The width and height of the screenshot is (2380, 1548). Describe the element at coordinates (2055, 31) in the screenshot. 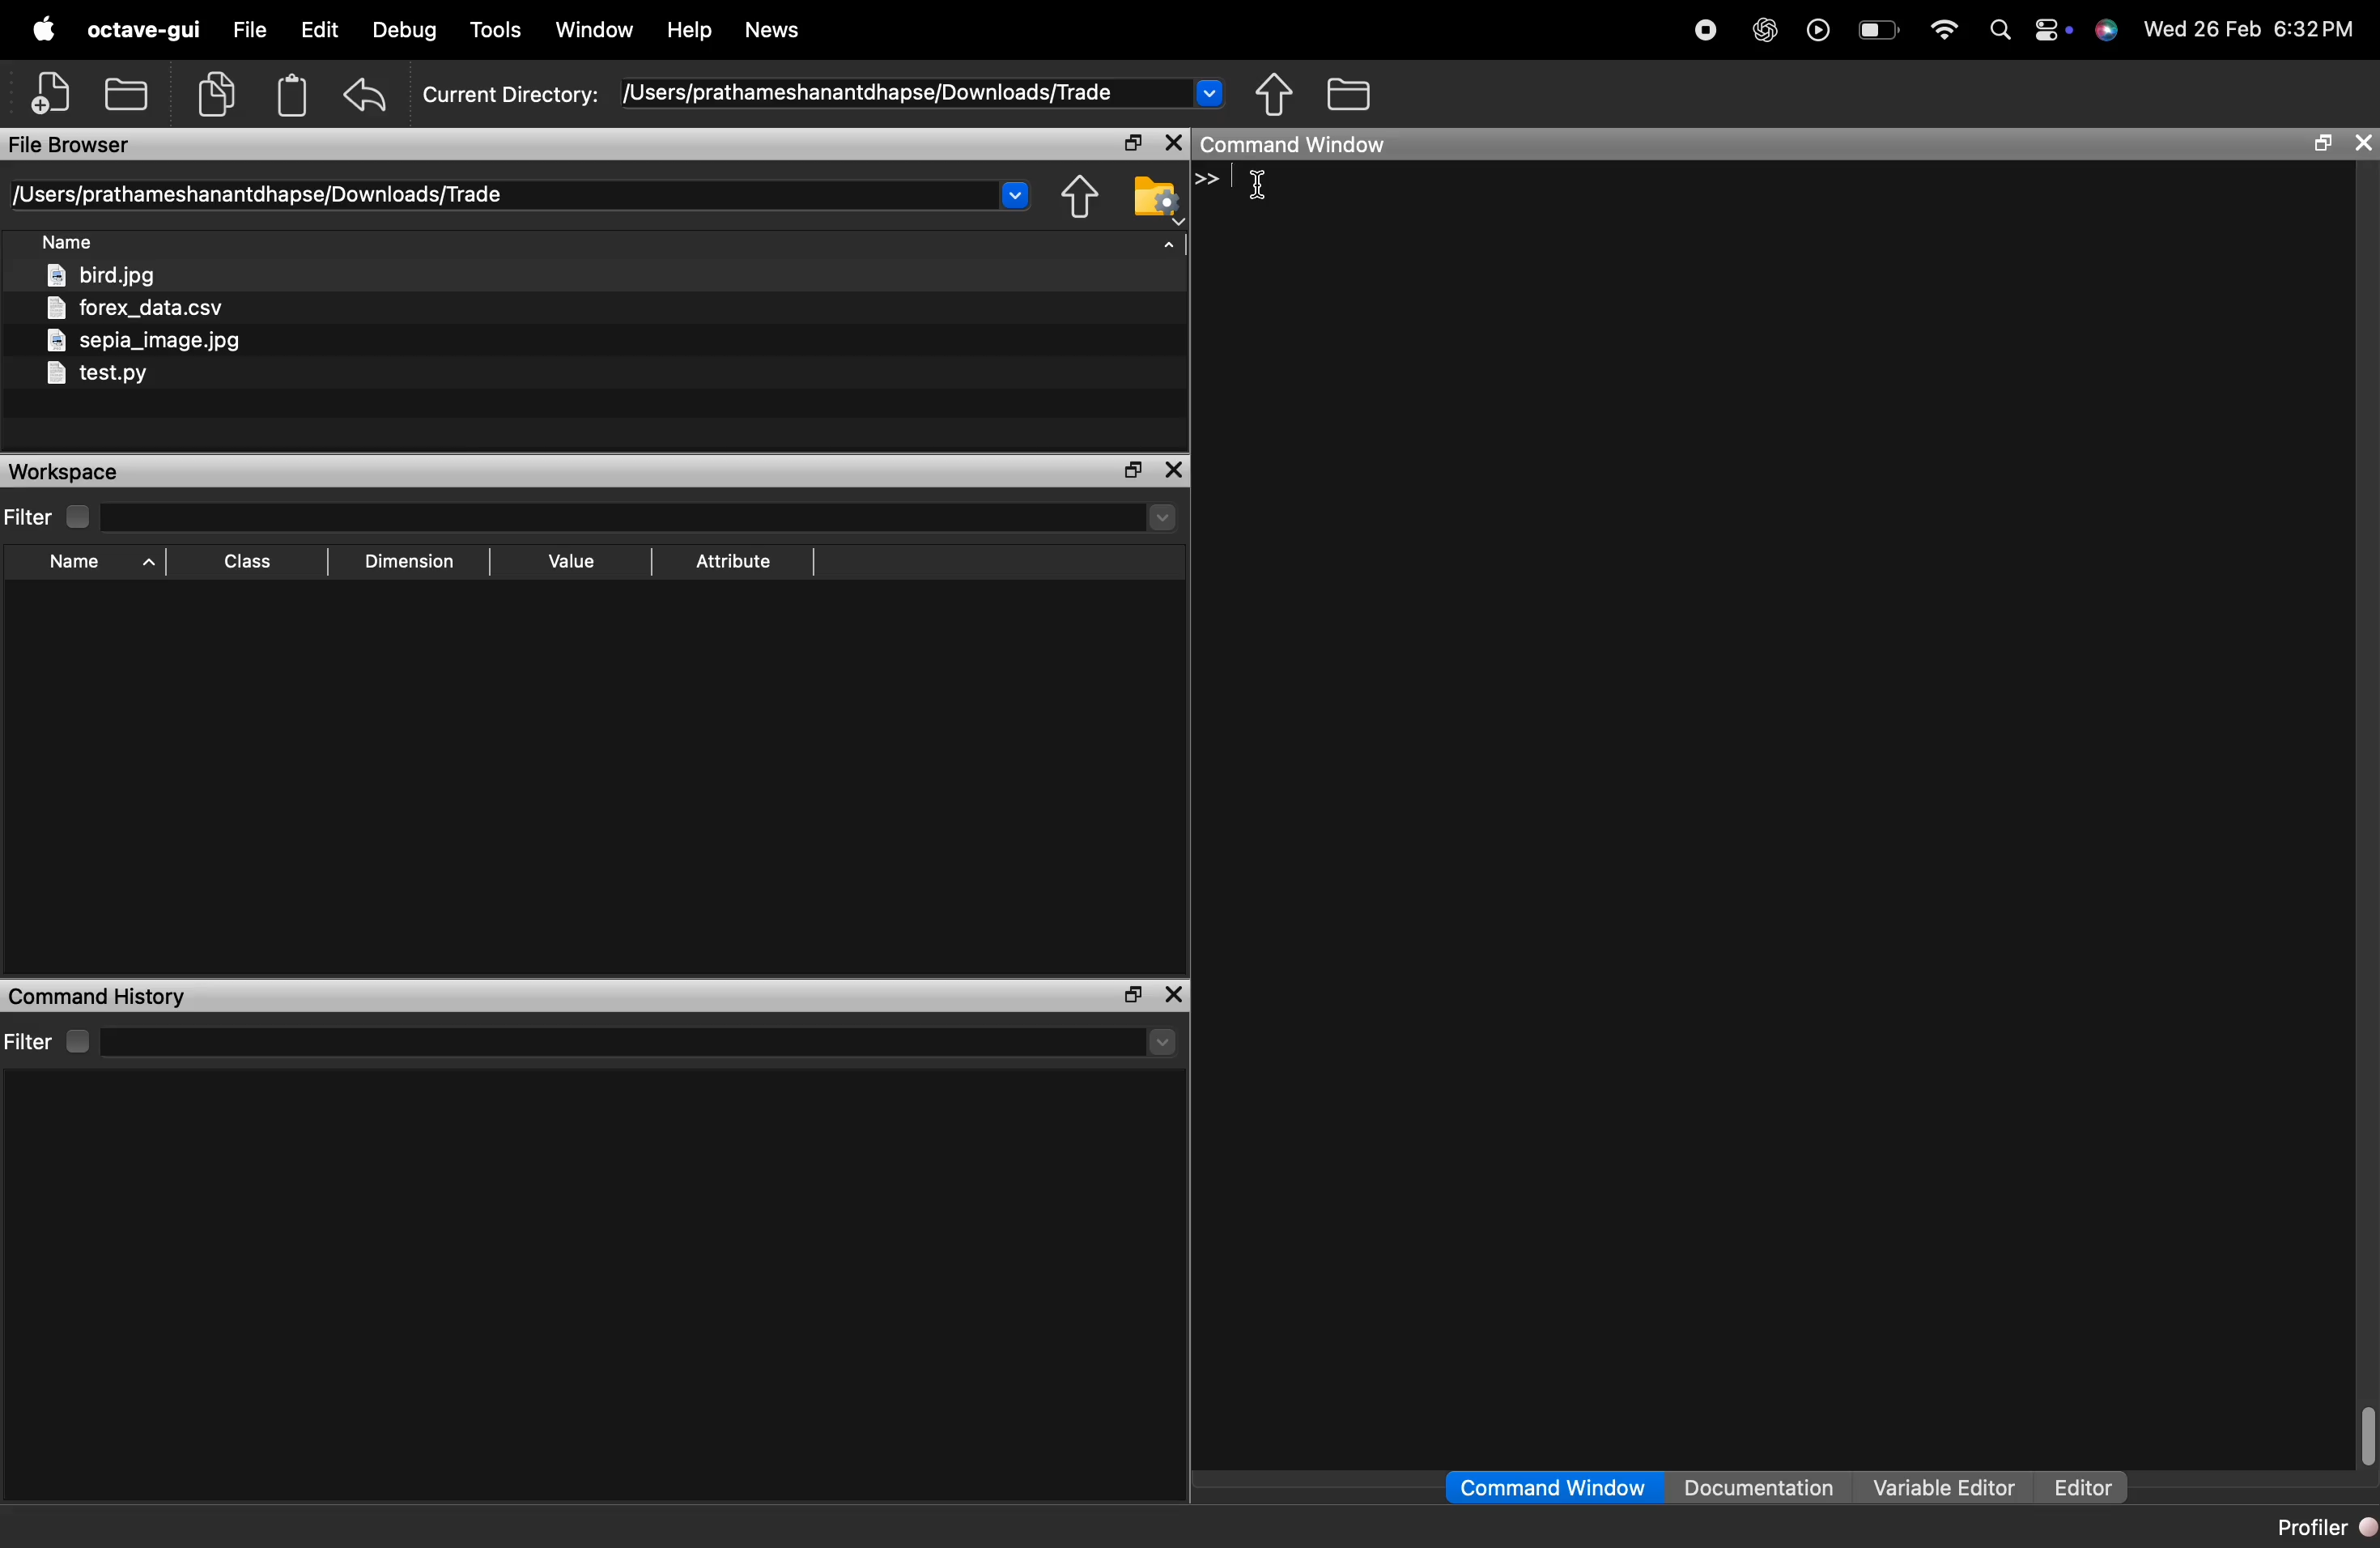

I see `action center` at that location.